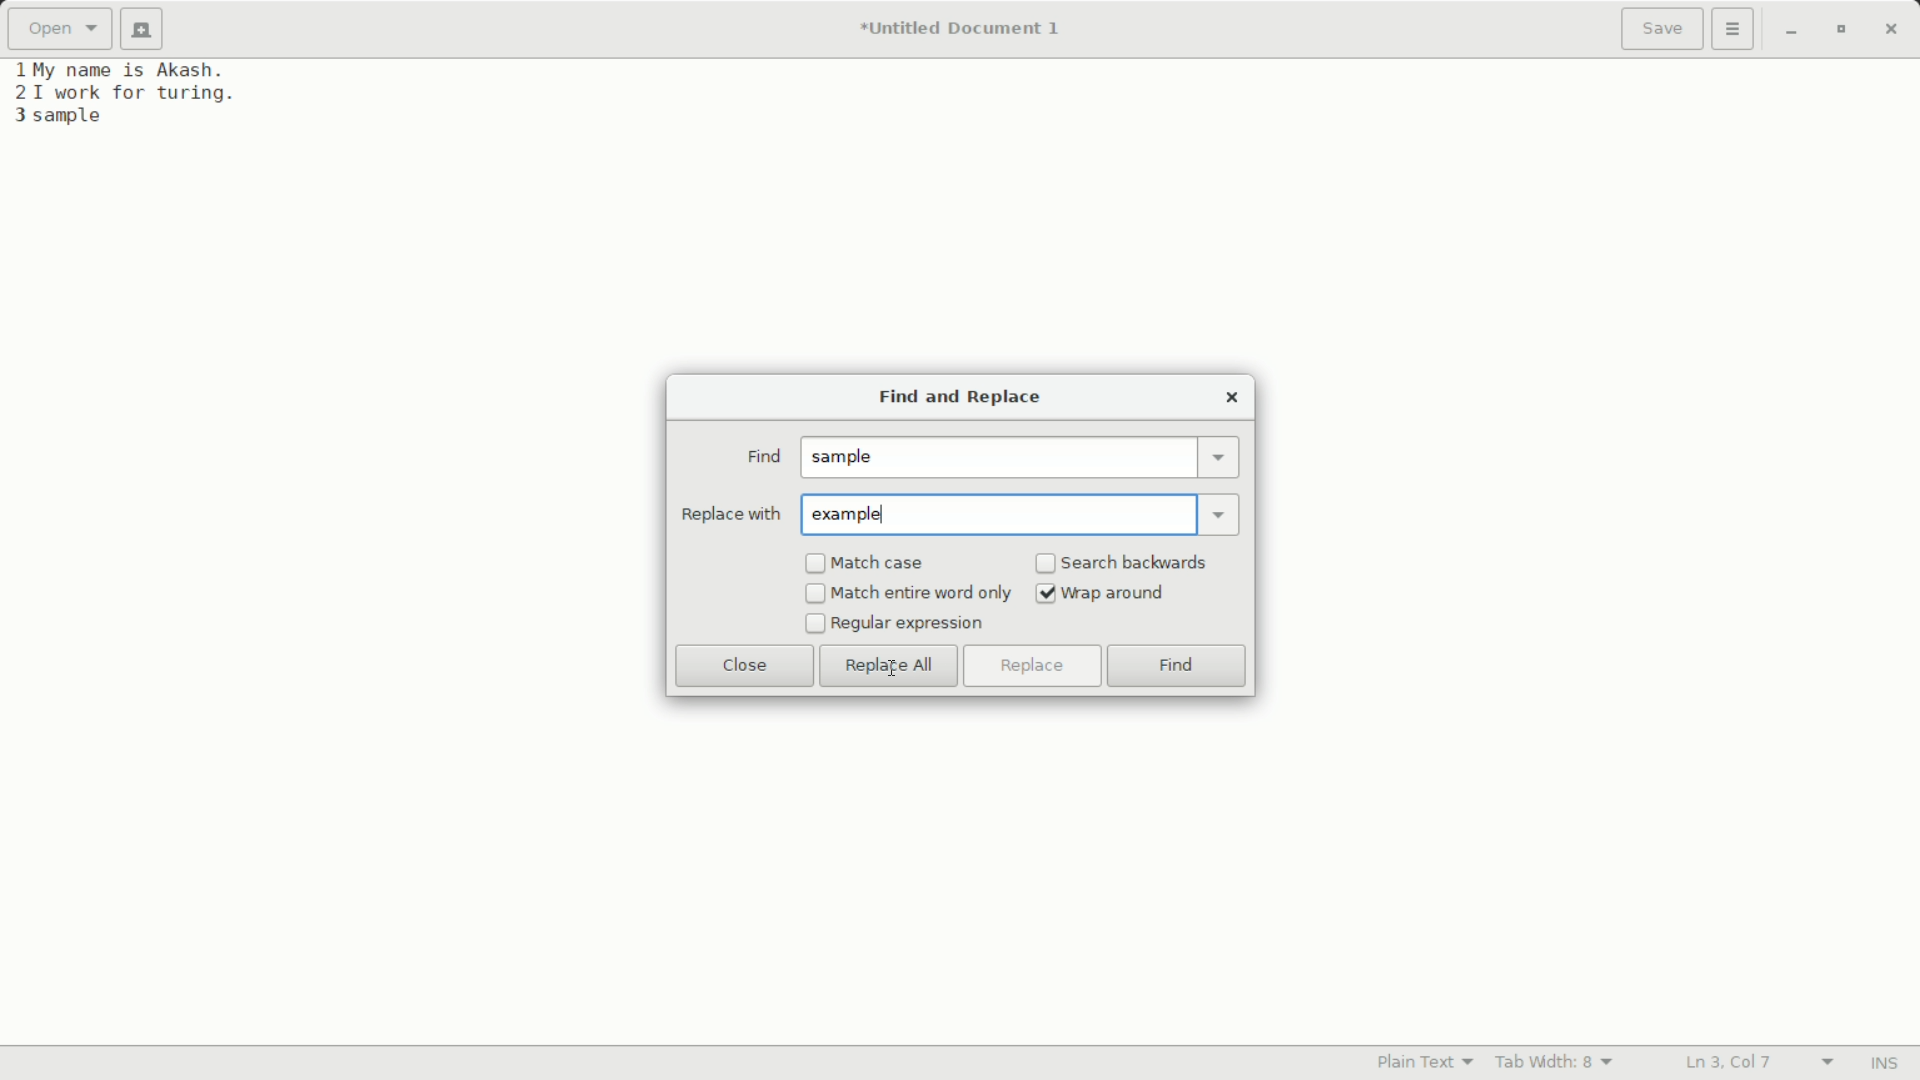 The height and width of the screenshot is (1080, 1920). I want to click on find, so click(1177, 668).